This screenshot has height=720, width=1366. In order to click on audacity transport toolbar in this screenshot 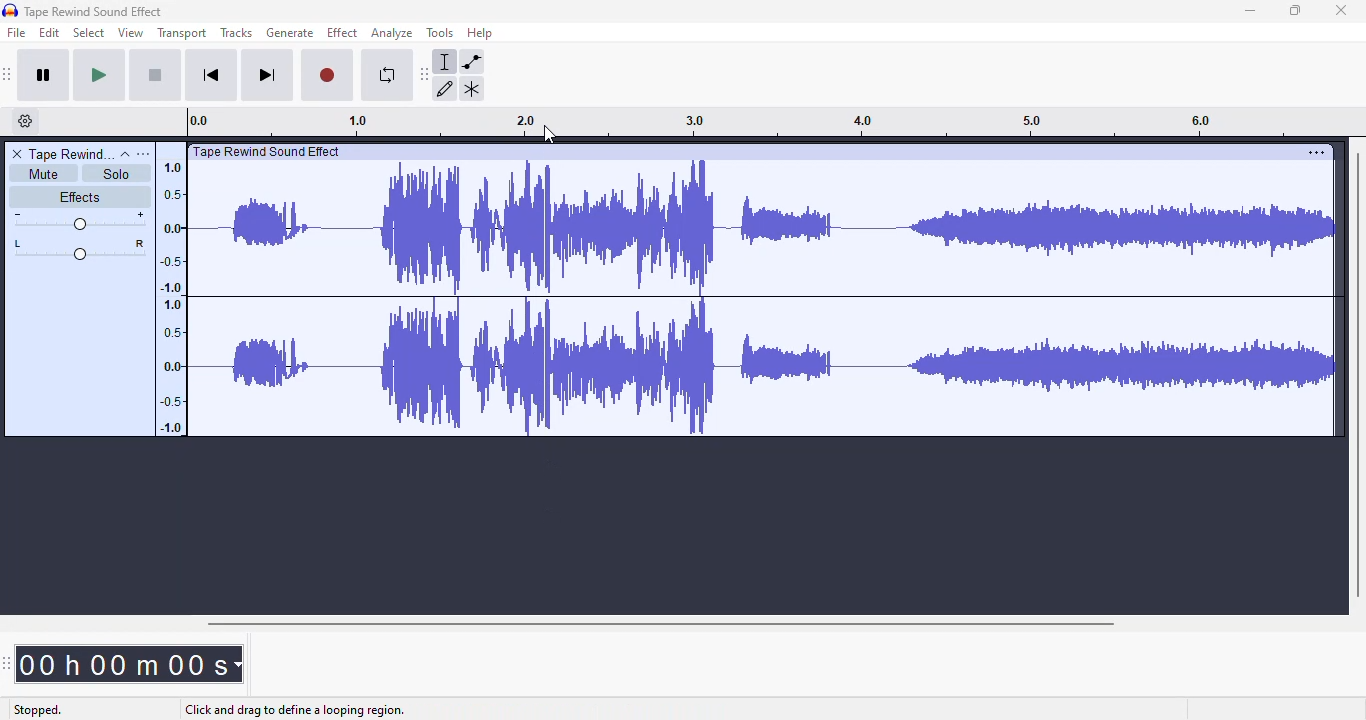, I will do `click(7, 75)`.